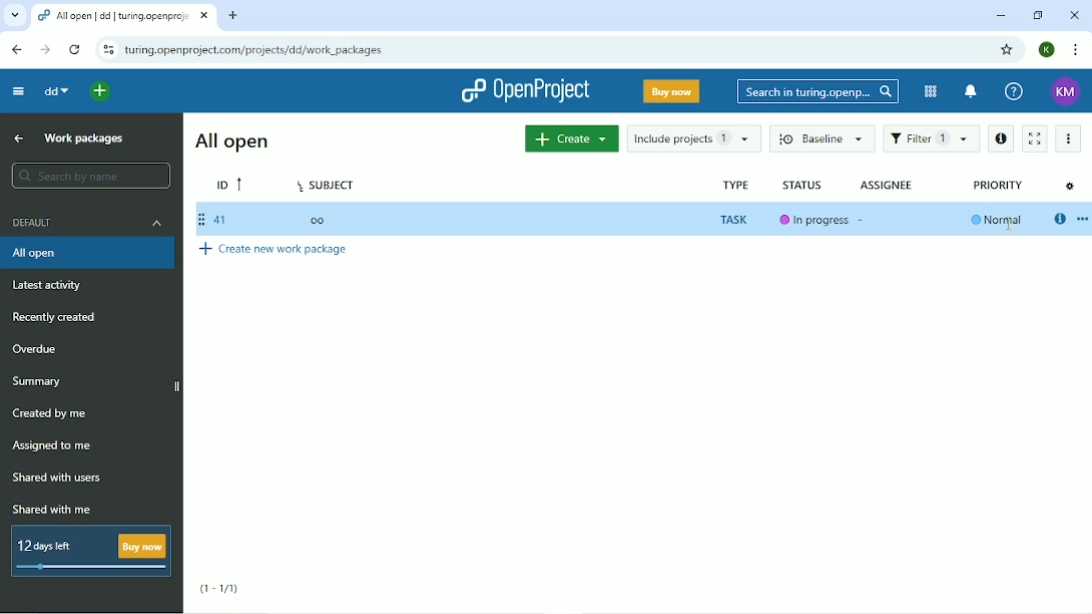 This screenshot has height=614, width=1092. I want to click on In progress, so click(819, 222).